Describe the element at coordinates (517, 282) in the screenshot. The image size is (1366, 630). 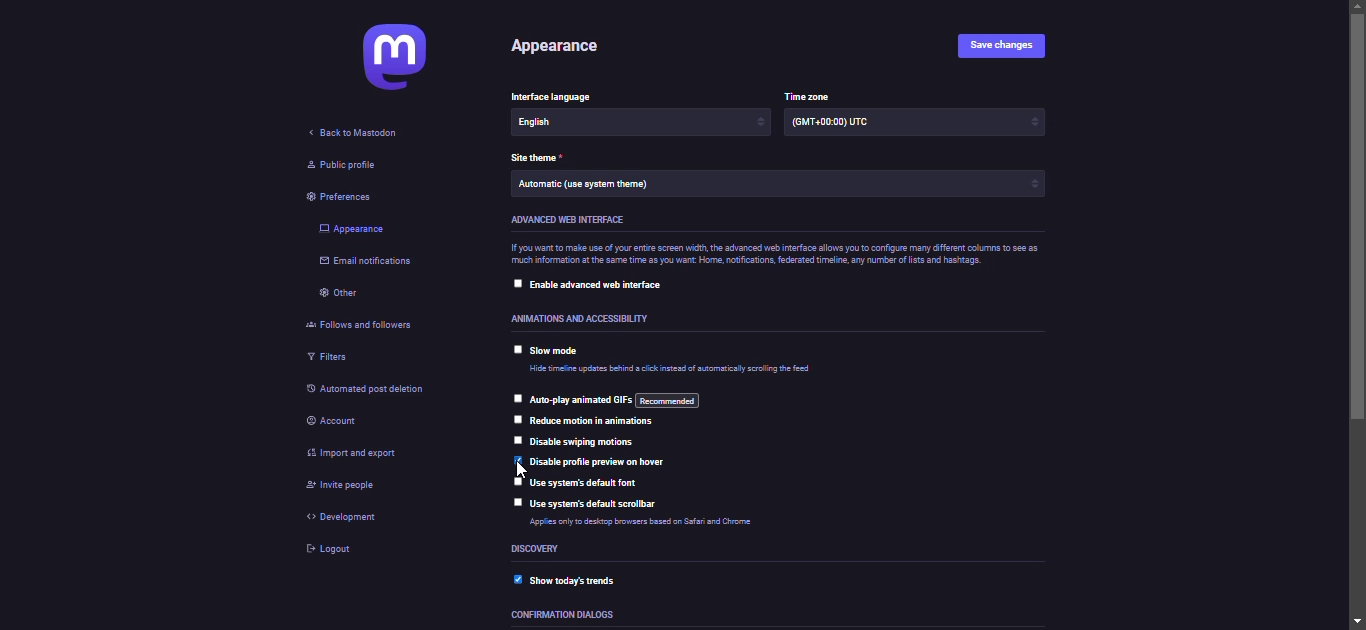
I see `click to select` at that location.